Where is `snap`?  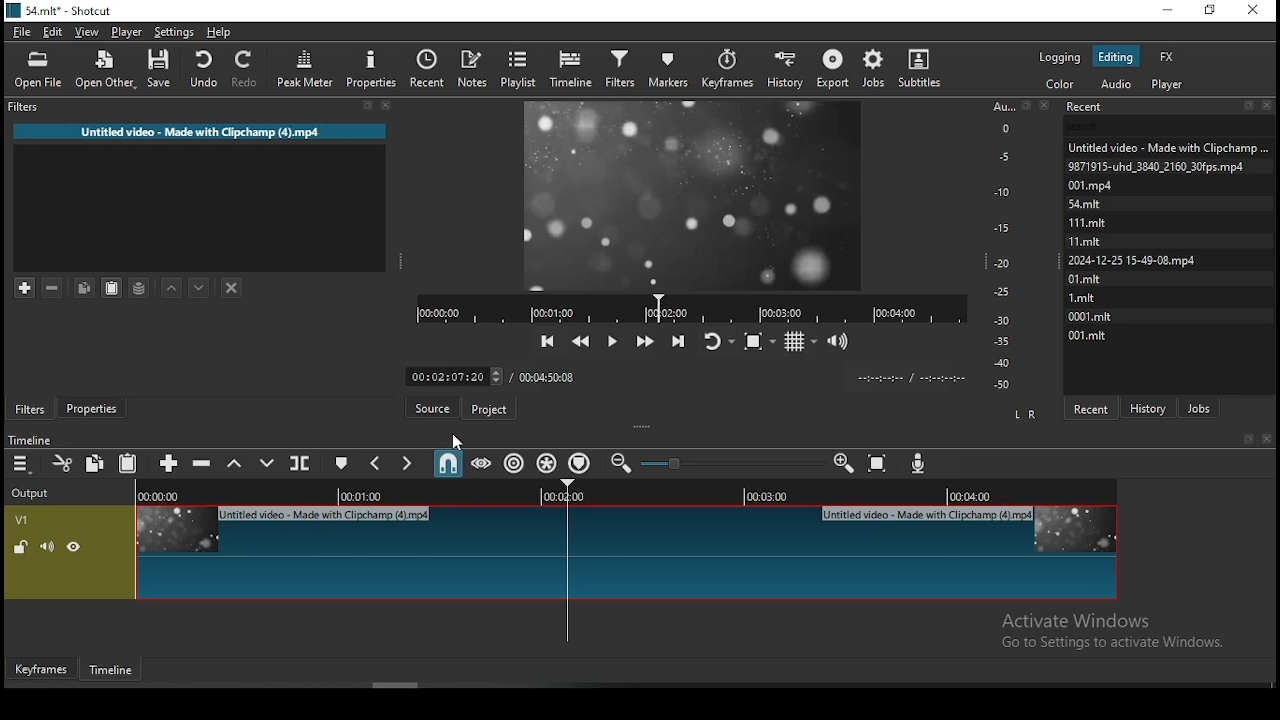
snap is located at coordinates (449, 463).